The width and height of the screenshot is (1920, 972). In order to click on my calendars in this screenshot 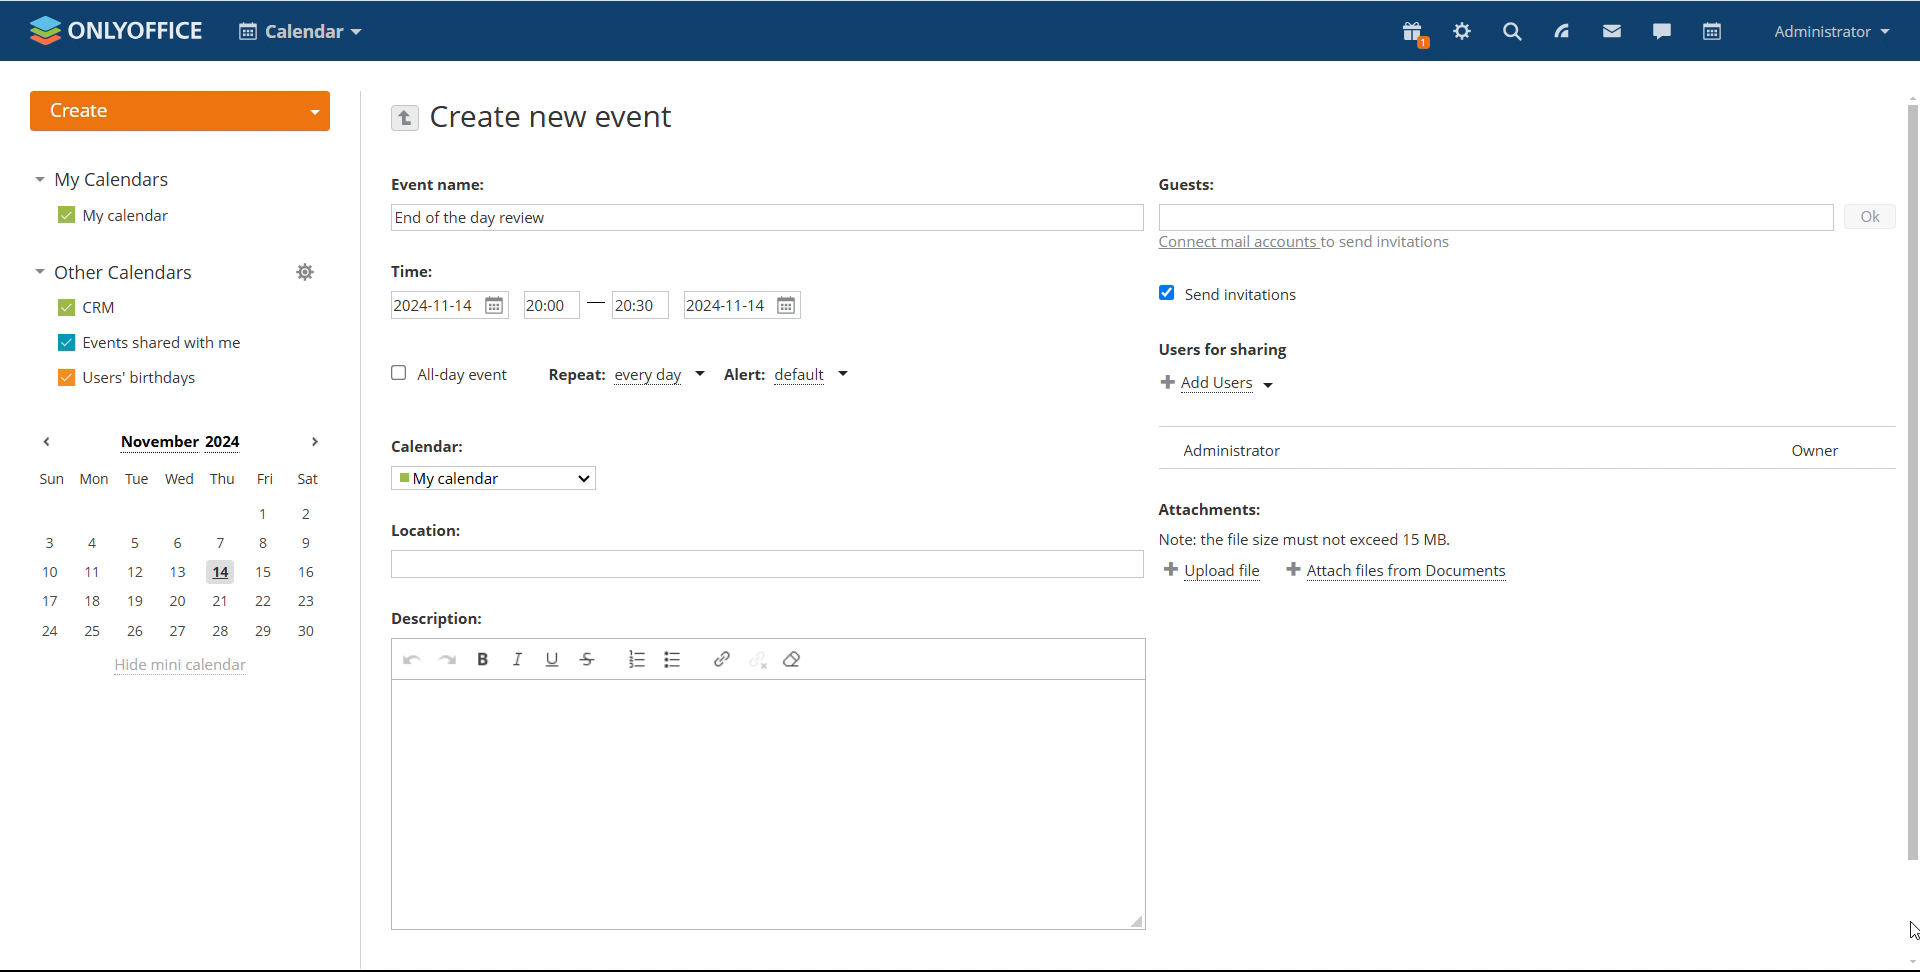, I will do `click(100, 178)`.